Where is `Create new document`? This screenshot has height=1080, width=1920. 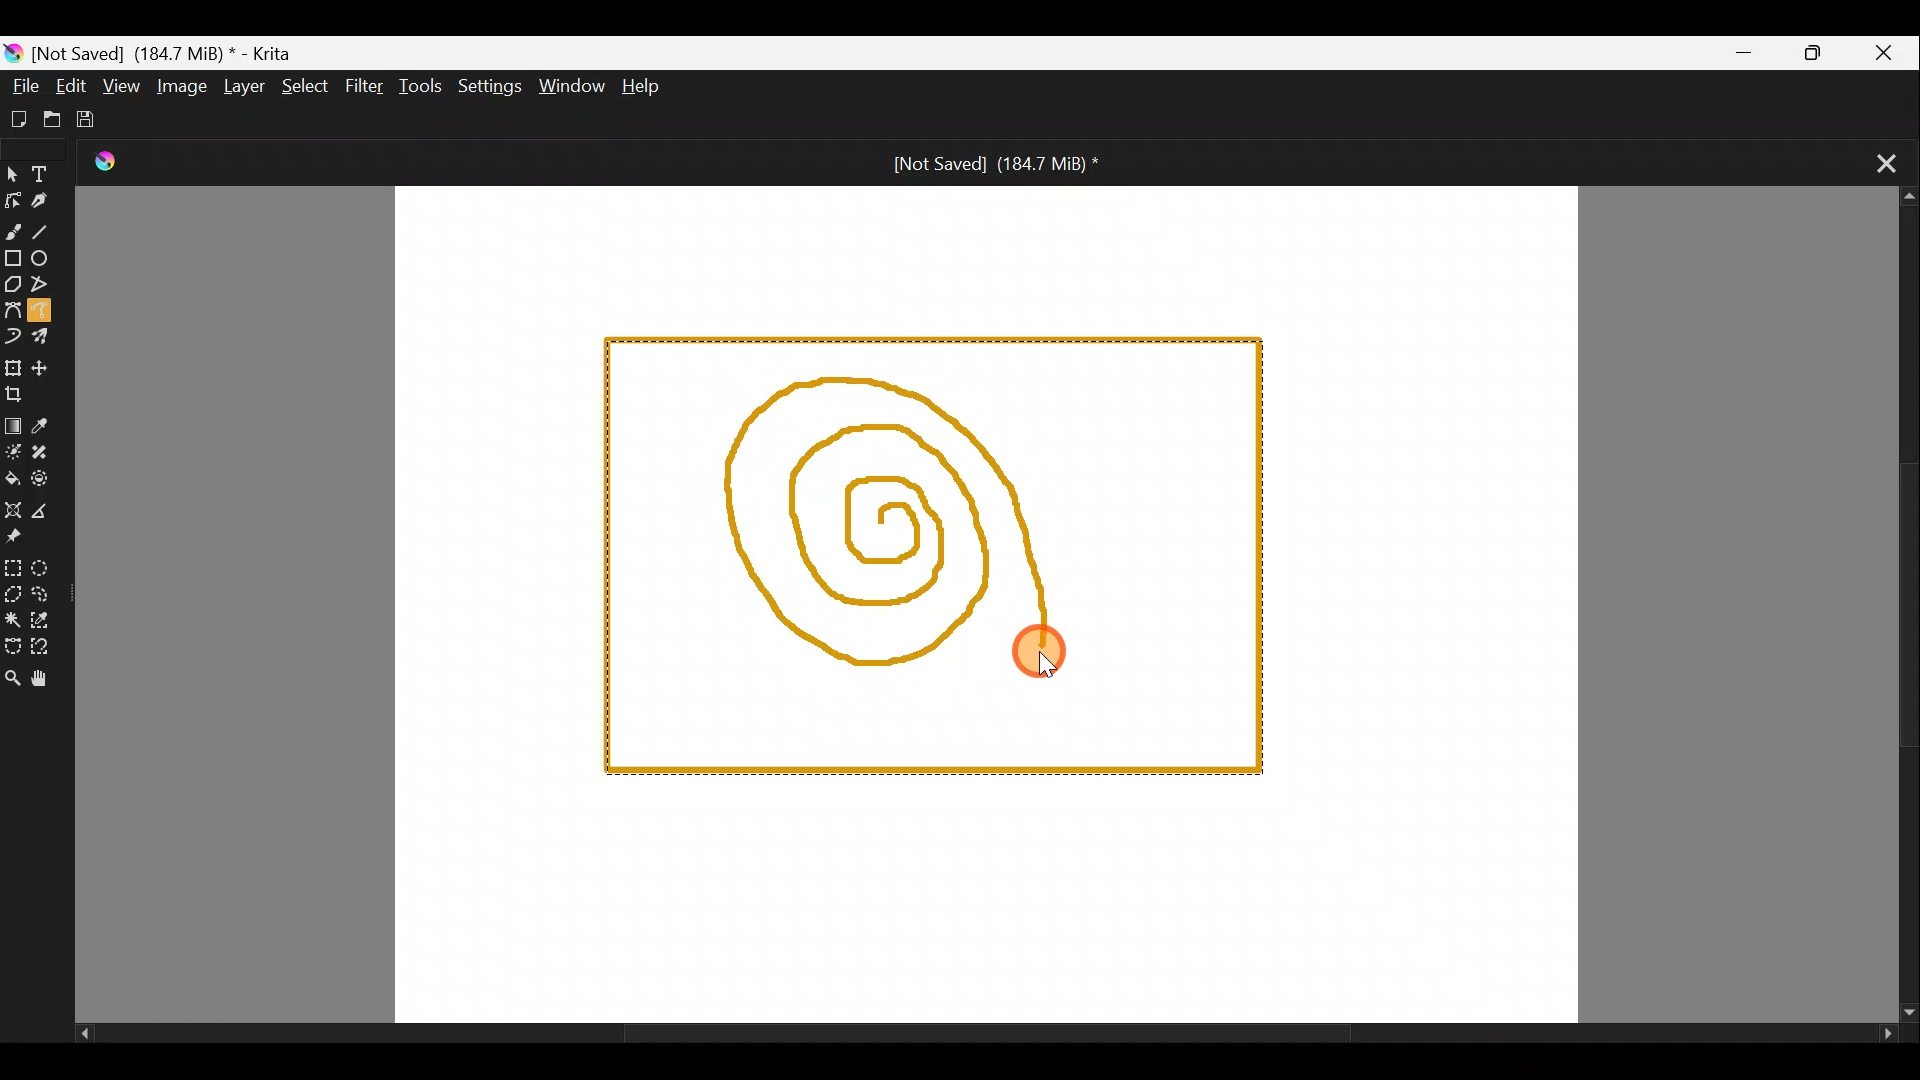
Create new document is located at coordinates (20, 119).